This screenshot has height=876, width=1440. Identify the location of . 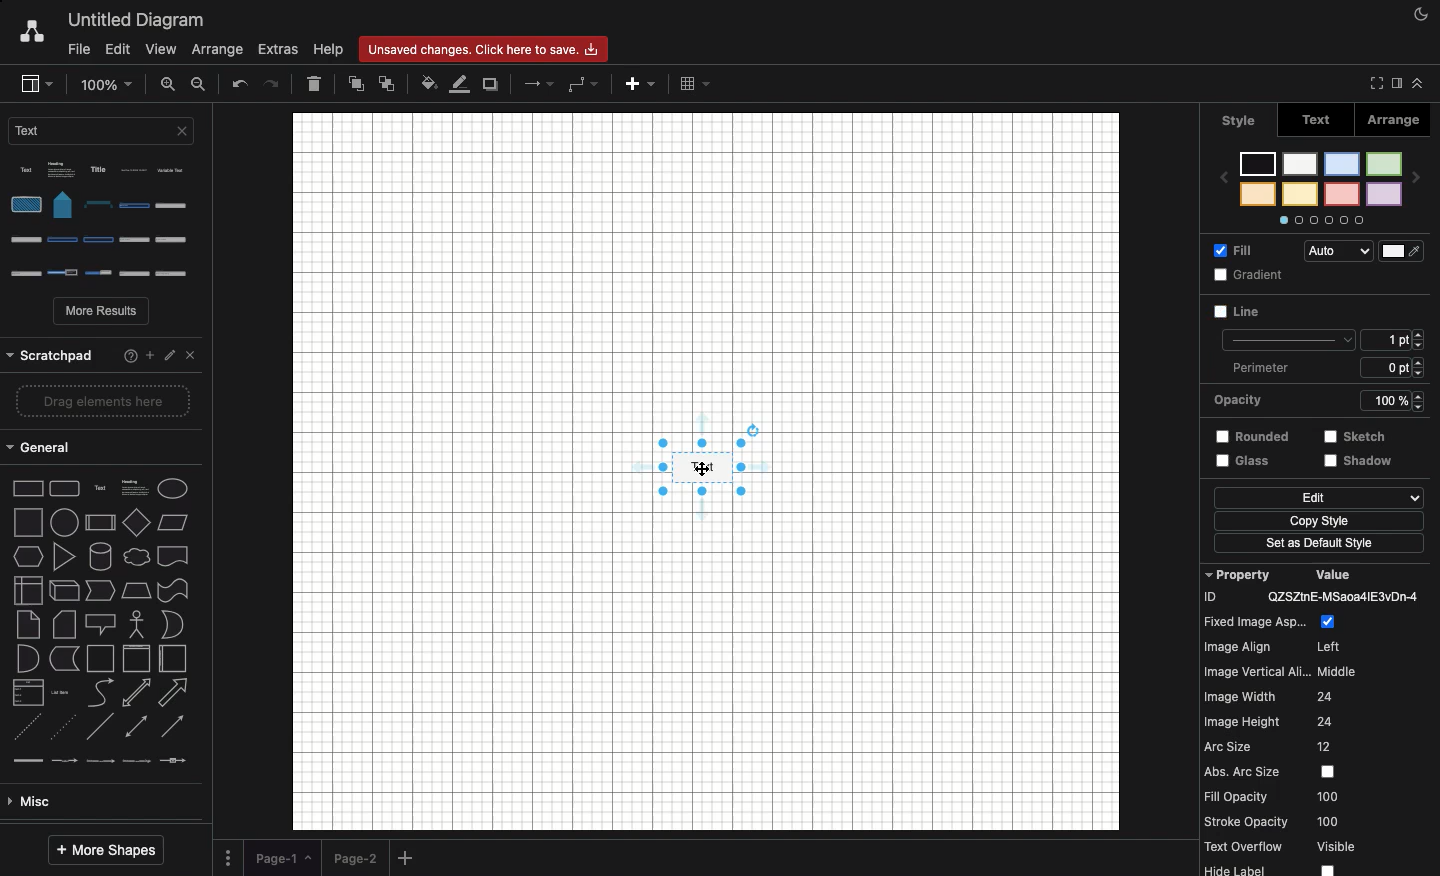
(100, 350).